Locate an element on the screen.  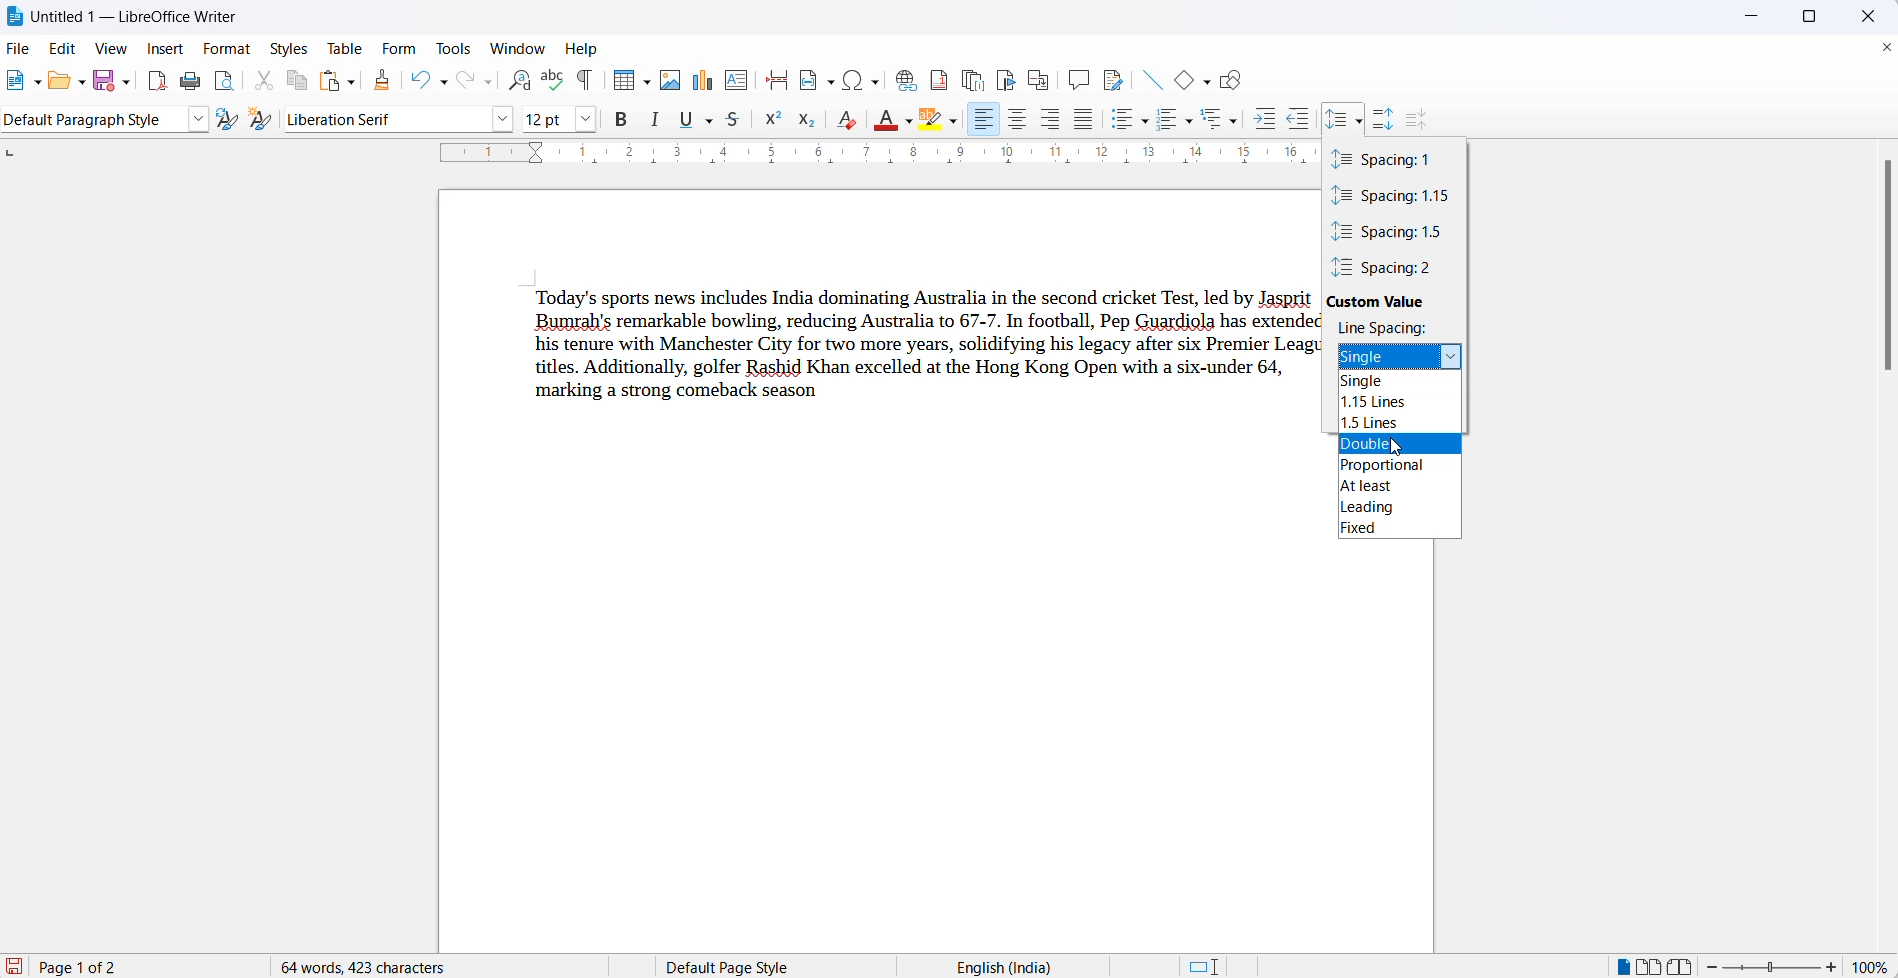
clear direct formatting is located at coordinates (845, 118).